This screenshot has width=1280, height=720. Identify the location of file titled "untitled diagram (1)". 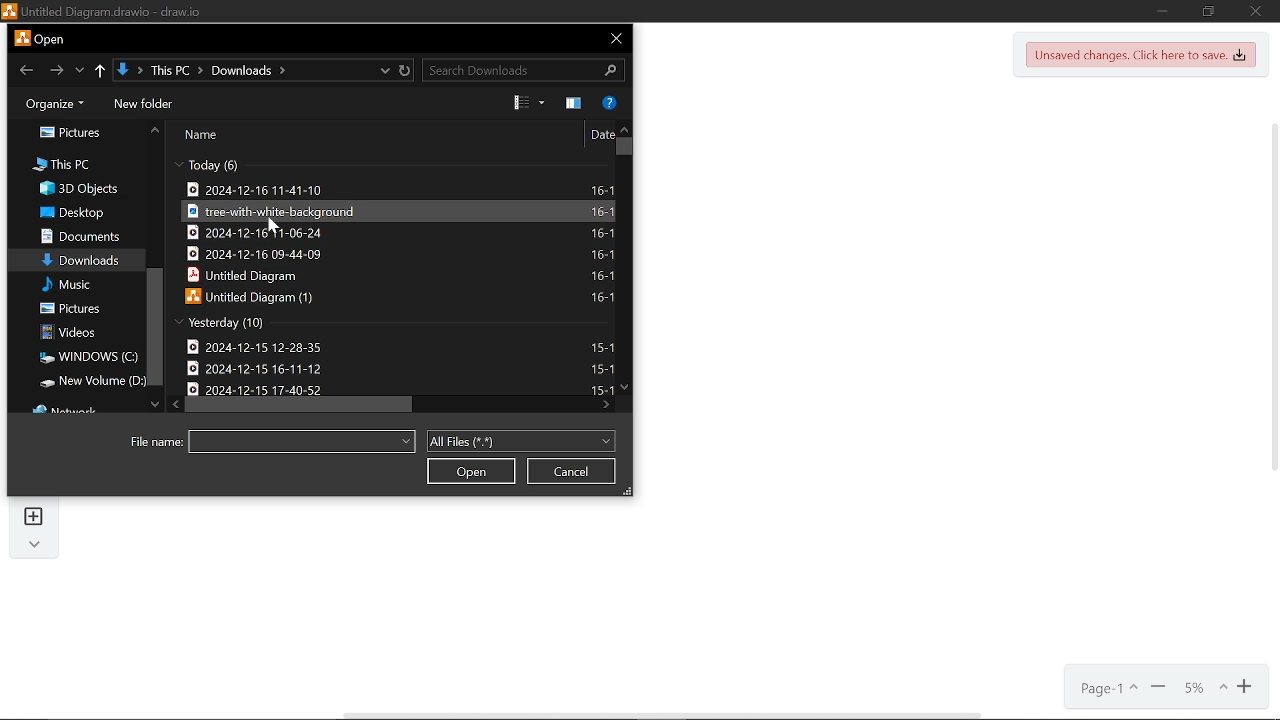
(397, 297).